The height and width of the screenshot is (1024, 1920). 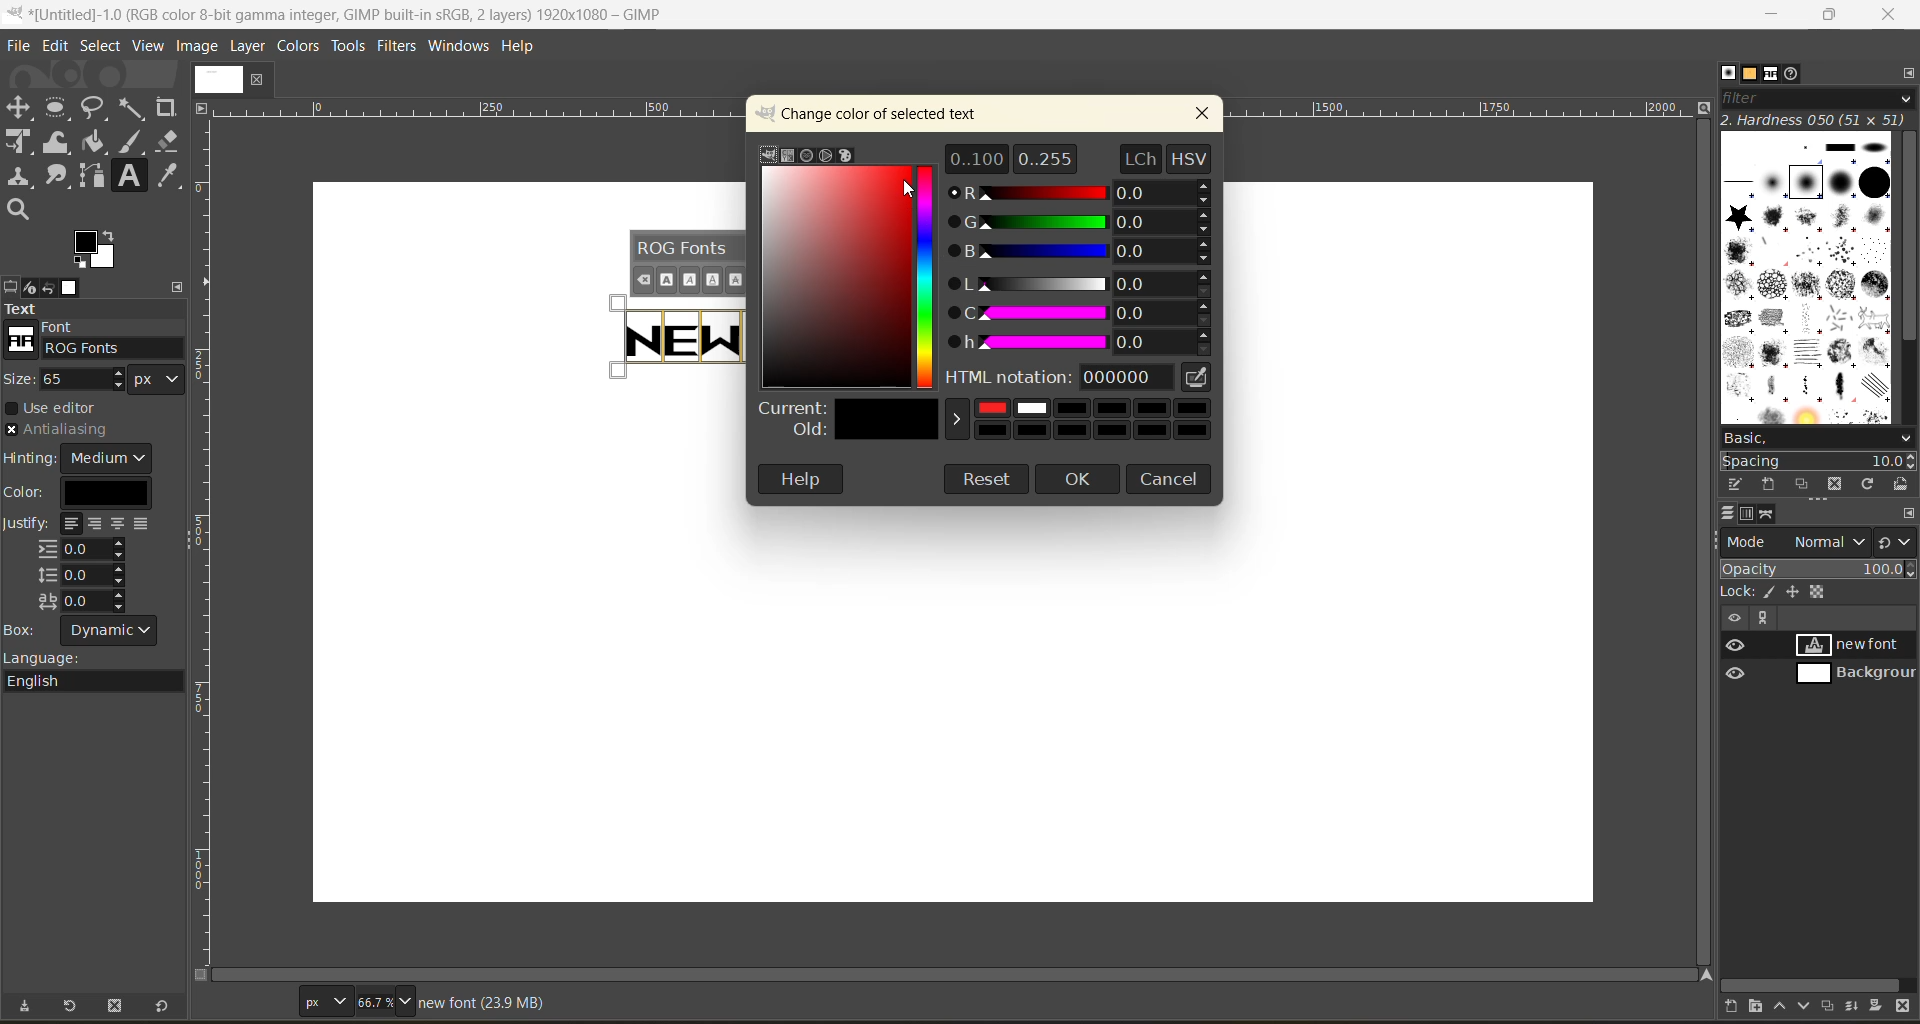 What do you see at coordinates (168, 1004) in the screenshot?
I see `reset` at bounding box center [168, 1004].